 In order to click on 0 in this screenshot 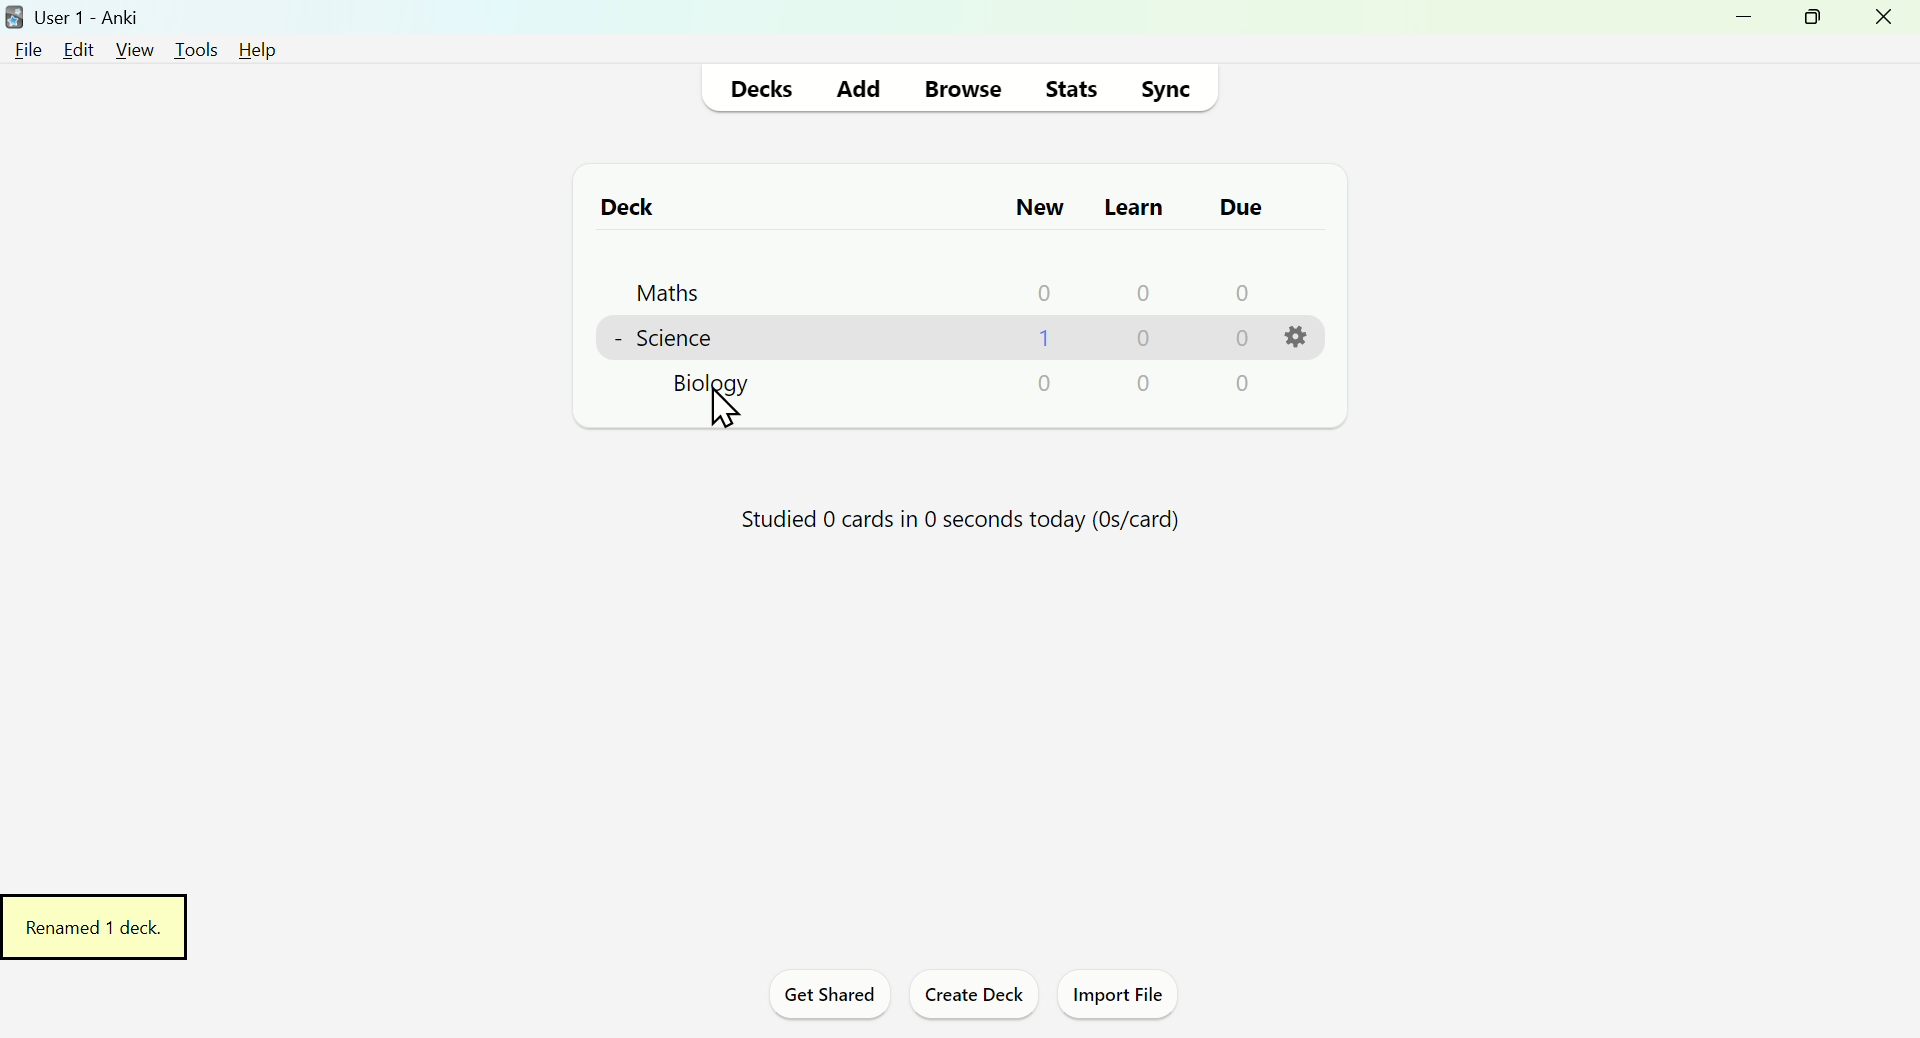, I will do `click(1142, 291)`.